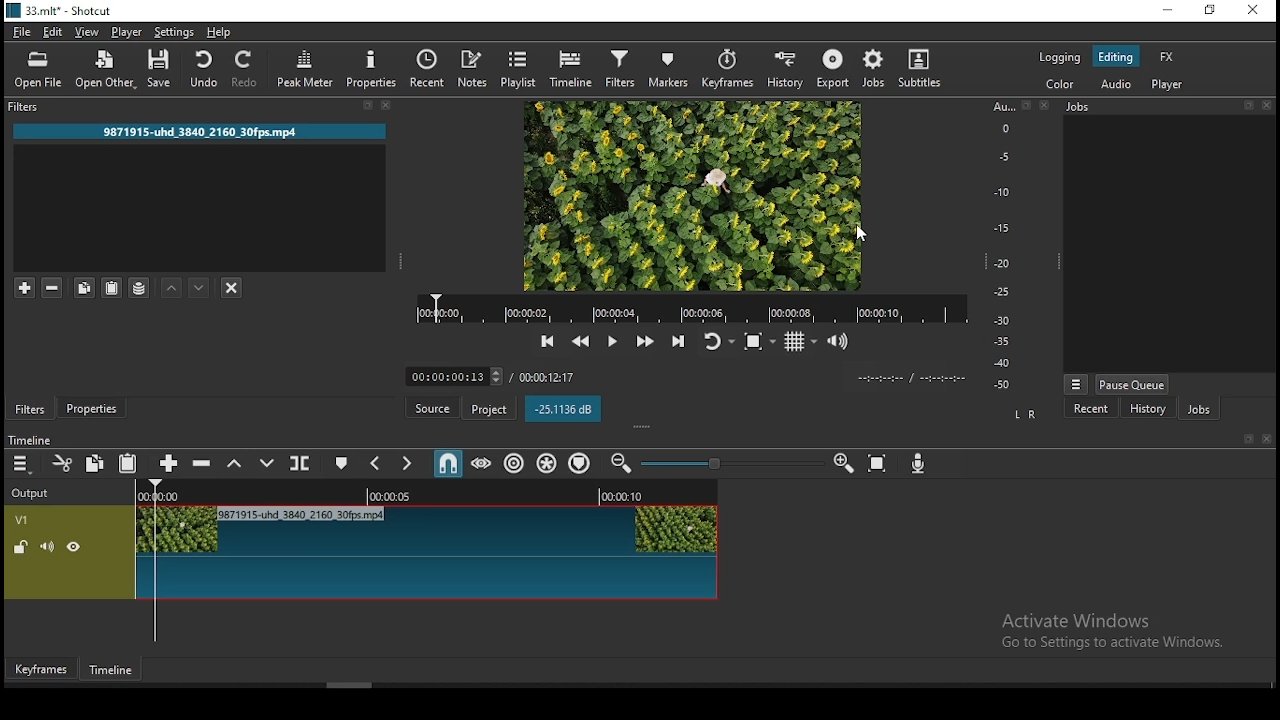 The height and width of the screenshot is (720, 1280). Describe the element at coordinates (267, 465) in the screenshot. I see `overwrite` at that location.